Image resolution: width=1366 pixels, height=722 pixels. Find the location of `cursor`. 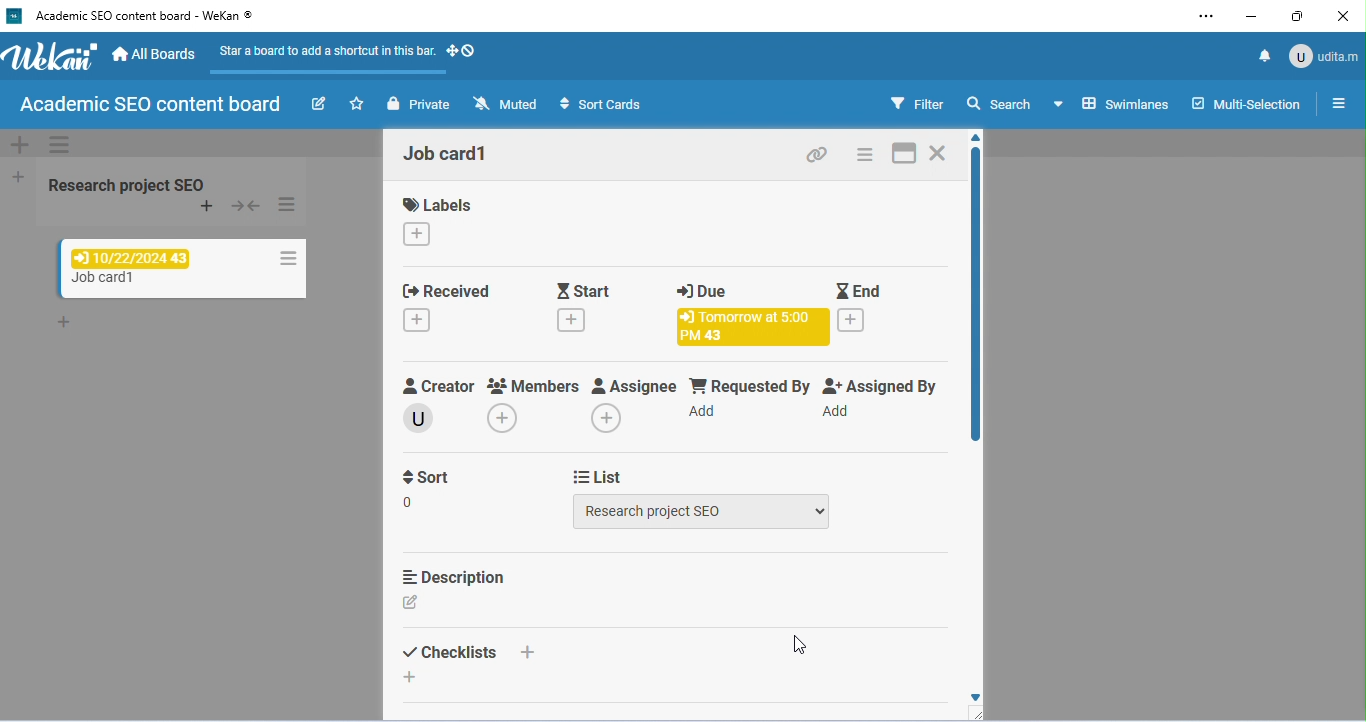

cursor is located at coordinates (803, 648).